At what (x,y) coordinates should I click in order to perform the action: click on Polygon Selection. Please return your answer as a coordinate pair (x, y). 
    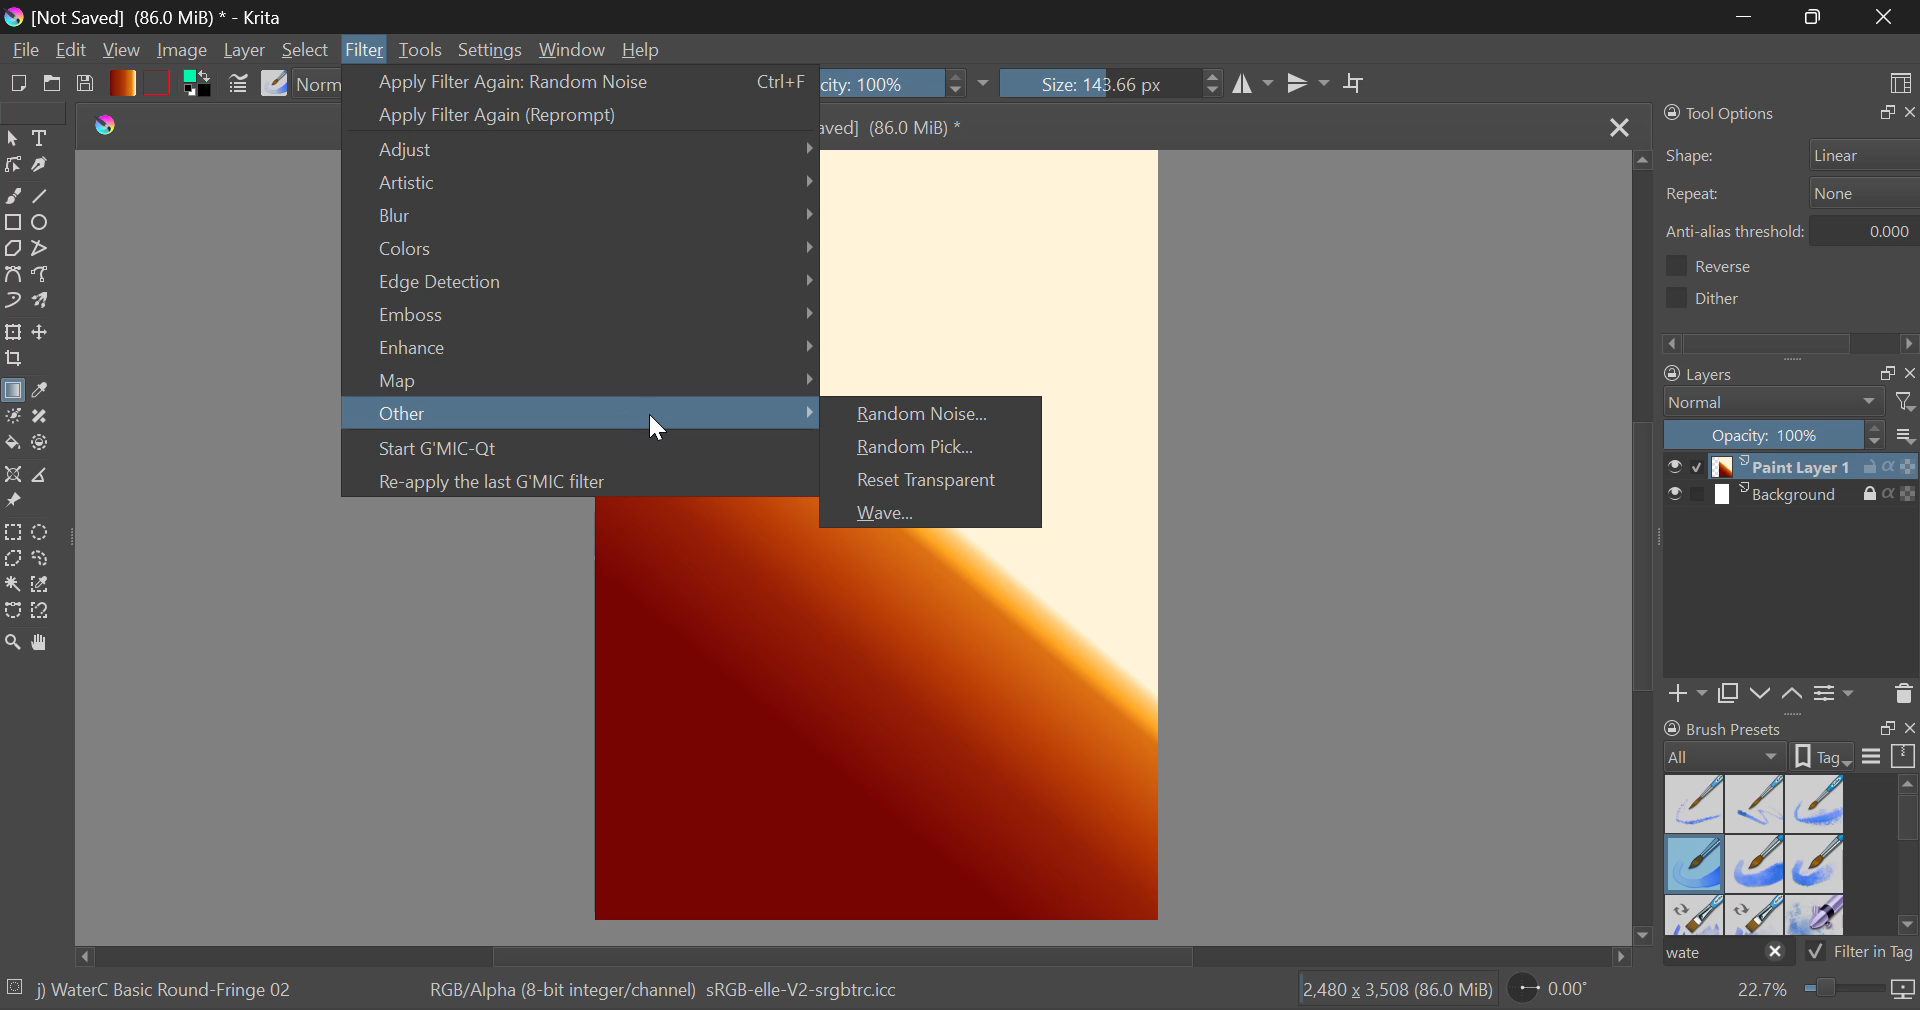
    Looking at the image, I should click on (13, 561).